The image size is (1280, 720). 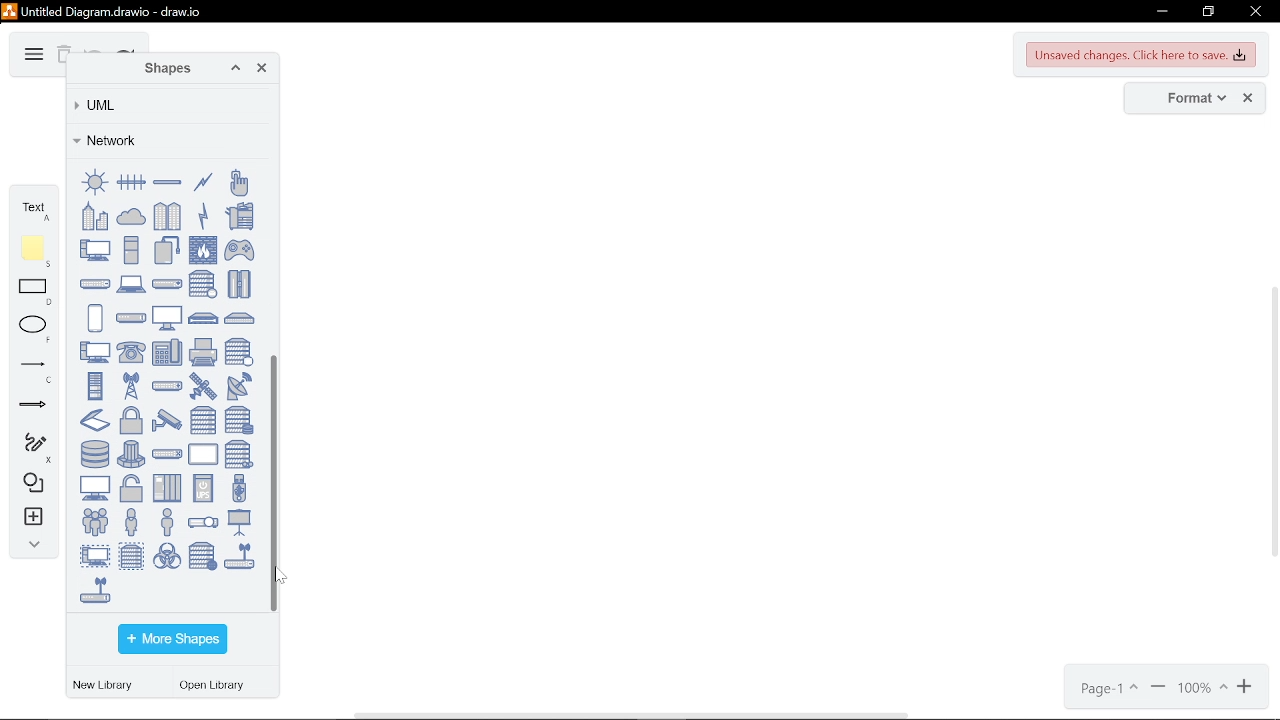 What do you see at coordinates (95, 589) in the screenshot?
I see `wireless modem` at bounding box center [95, 589].